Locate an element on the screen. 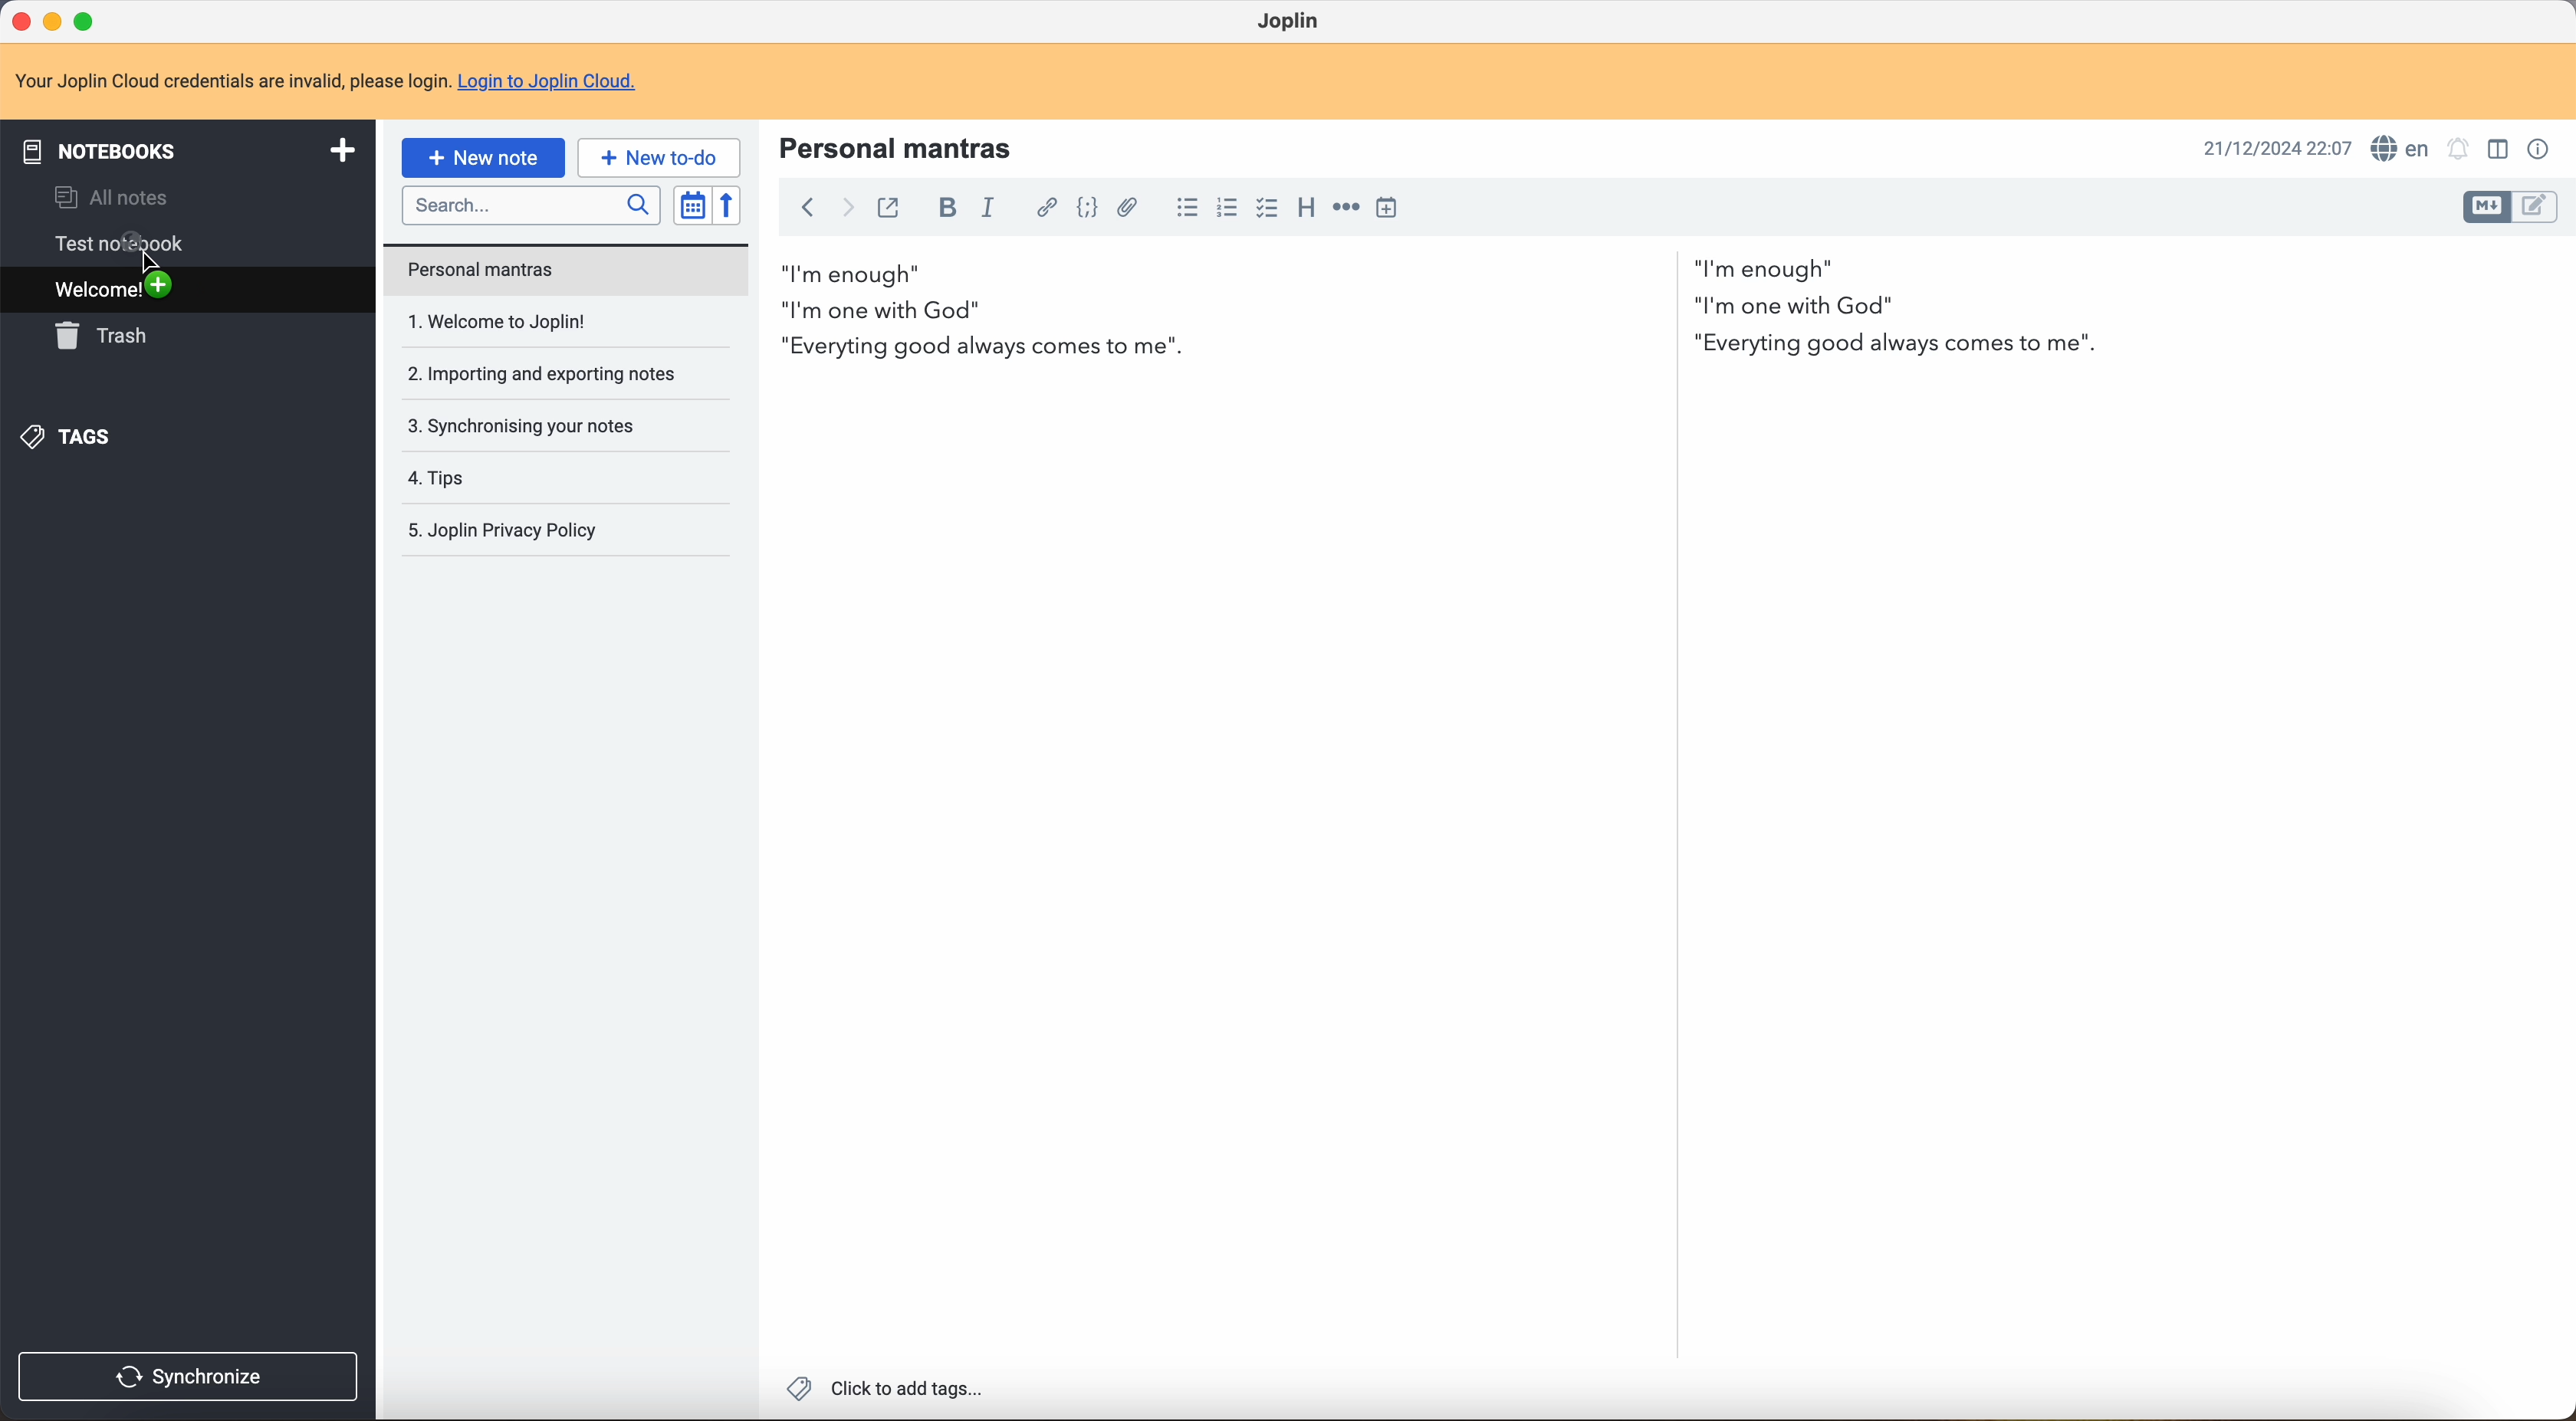 The height and width of the screenshot is (1421, 2576). spell checker is located at coordinates (2402, 146).